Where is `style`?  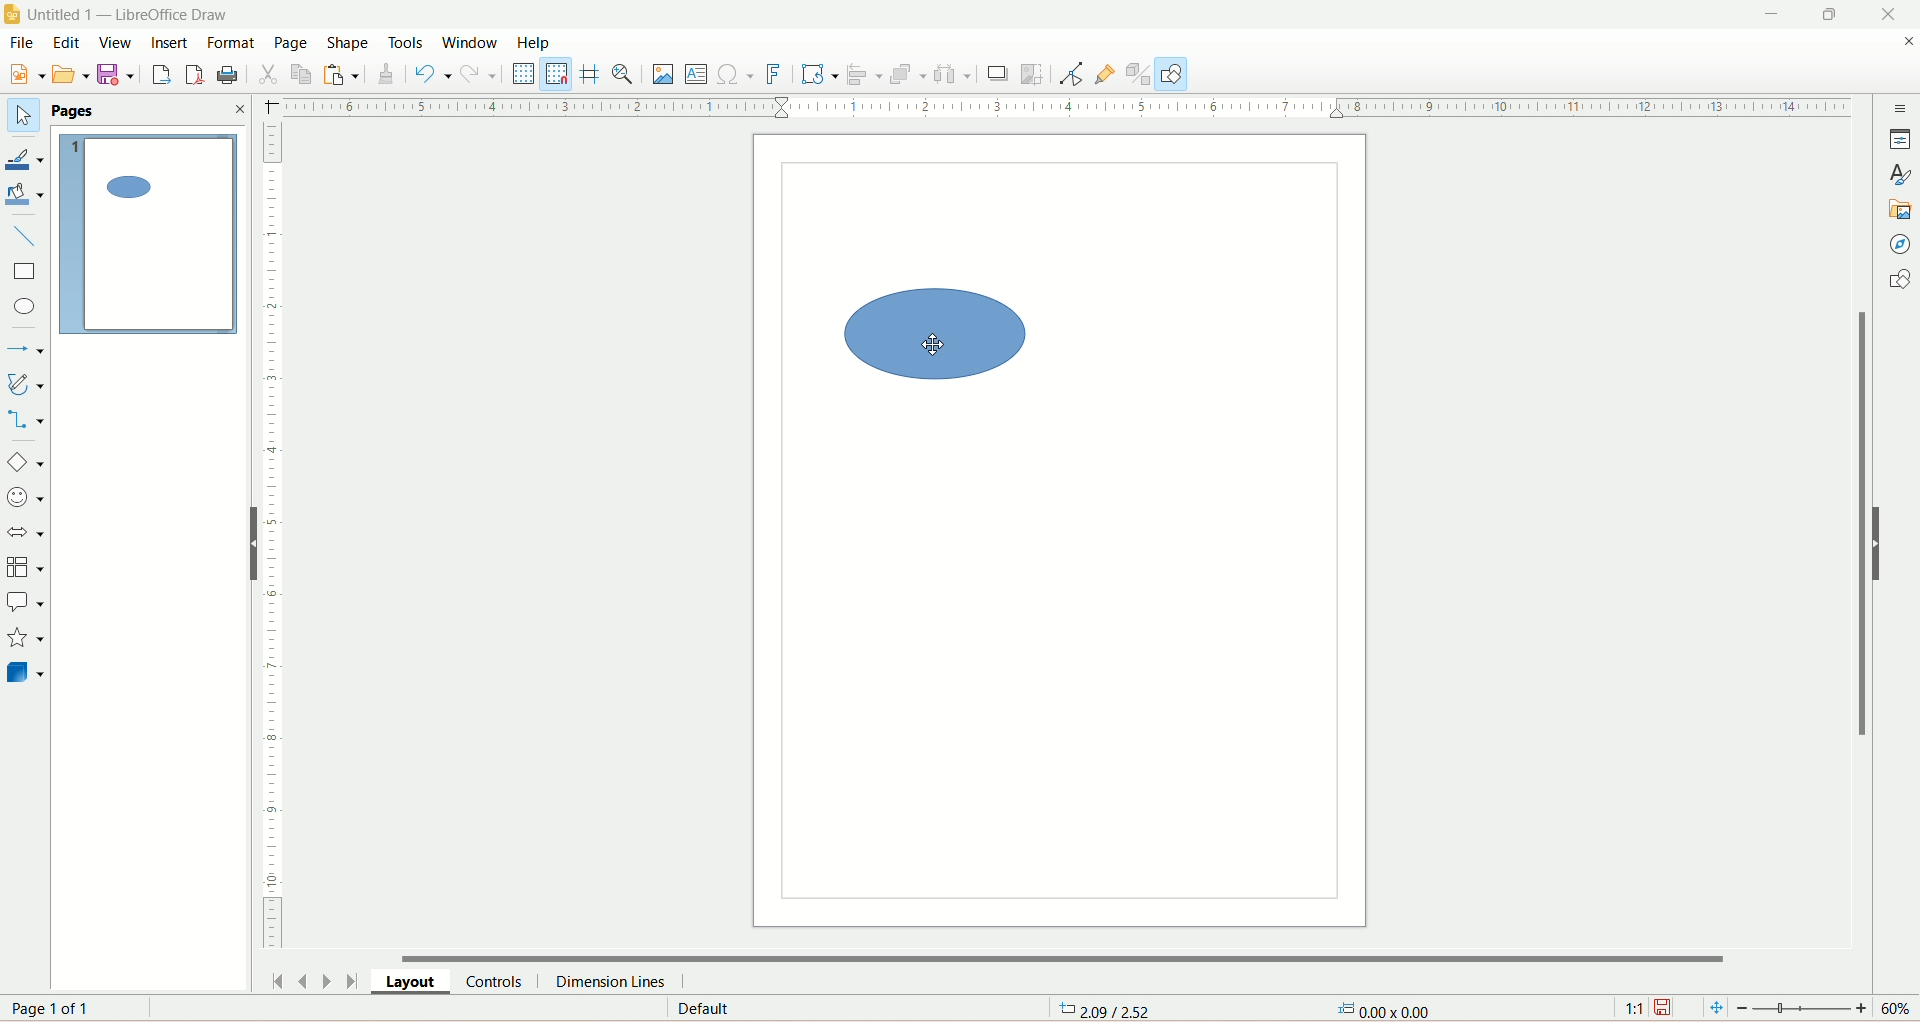 style is located at coordinates (1900, 172).